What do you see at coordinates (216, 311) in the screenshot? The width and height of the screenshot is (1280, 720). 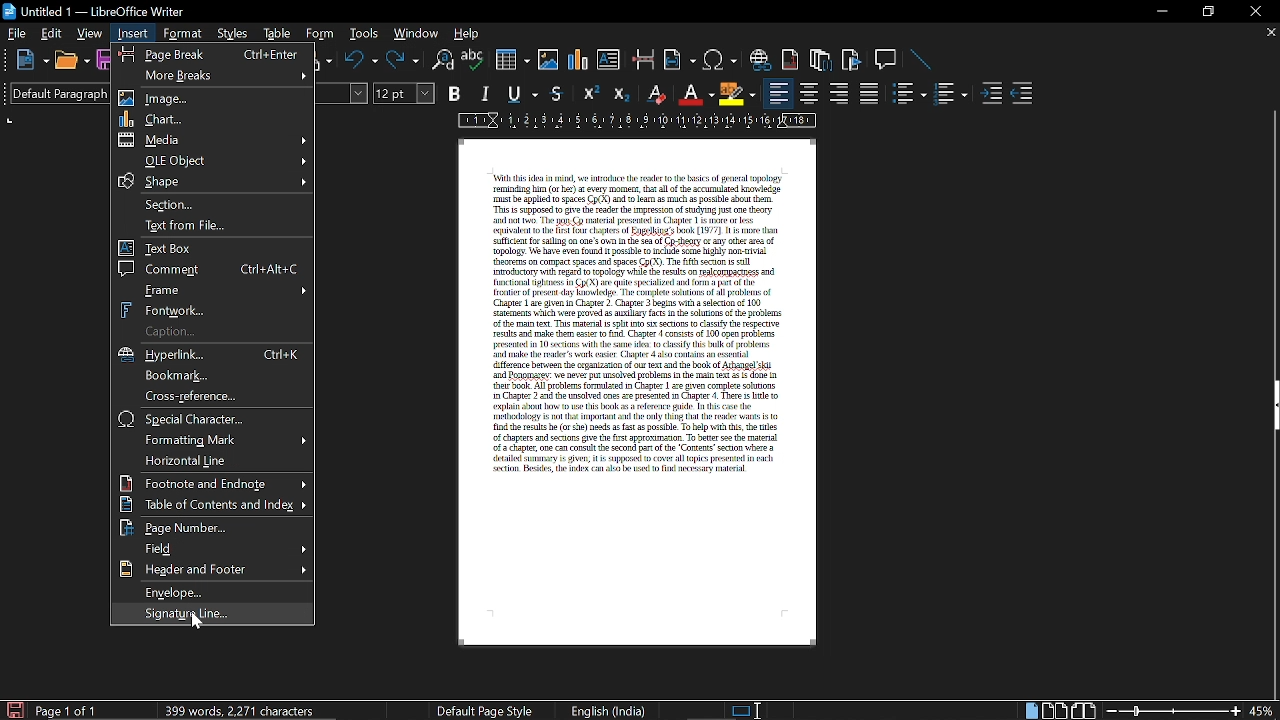 I see `fontwork` at bounding box center [216, 311].